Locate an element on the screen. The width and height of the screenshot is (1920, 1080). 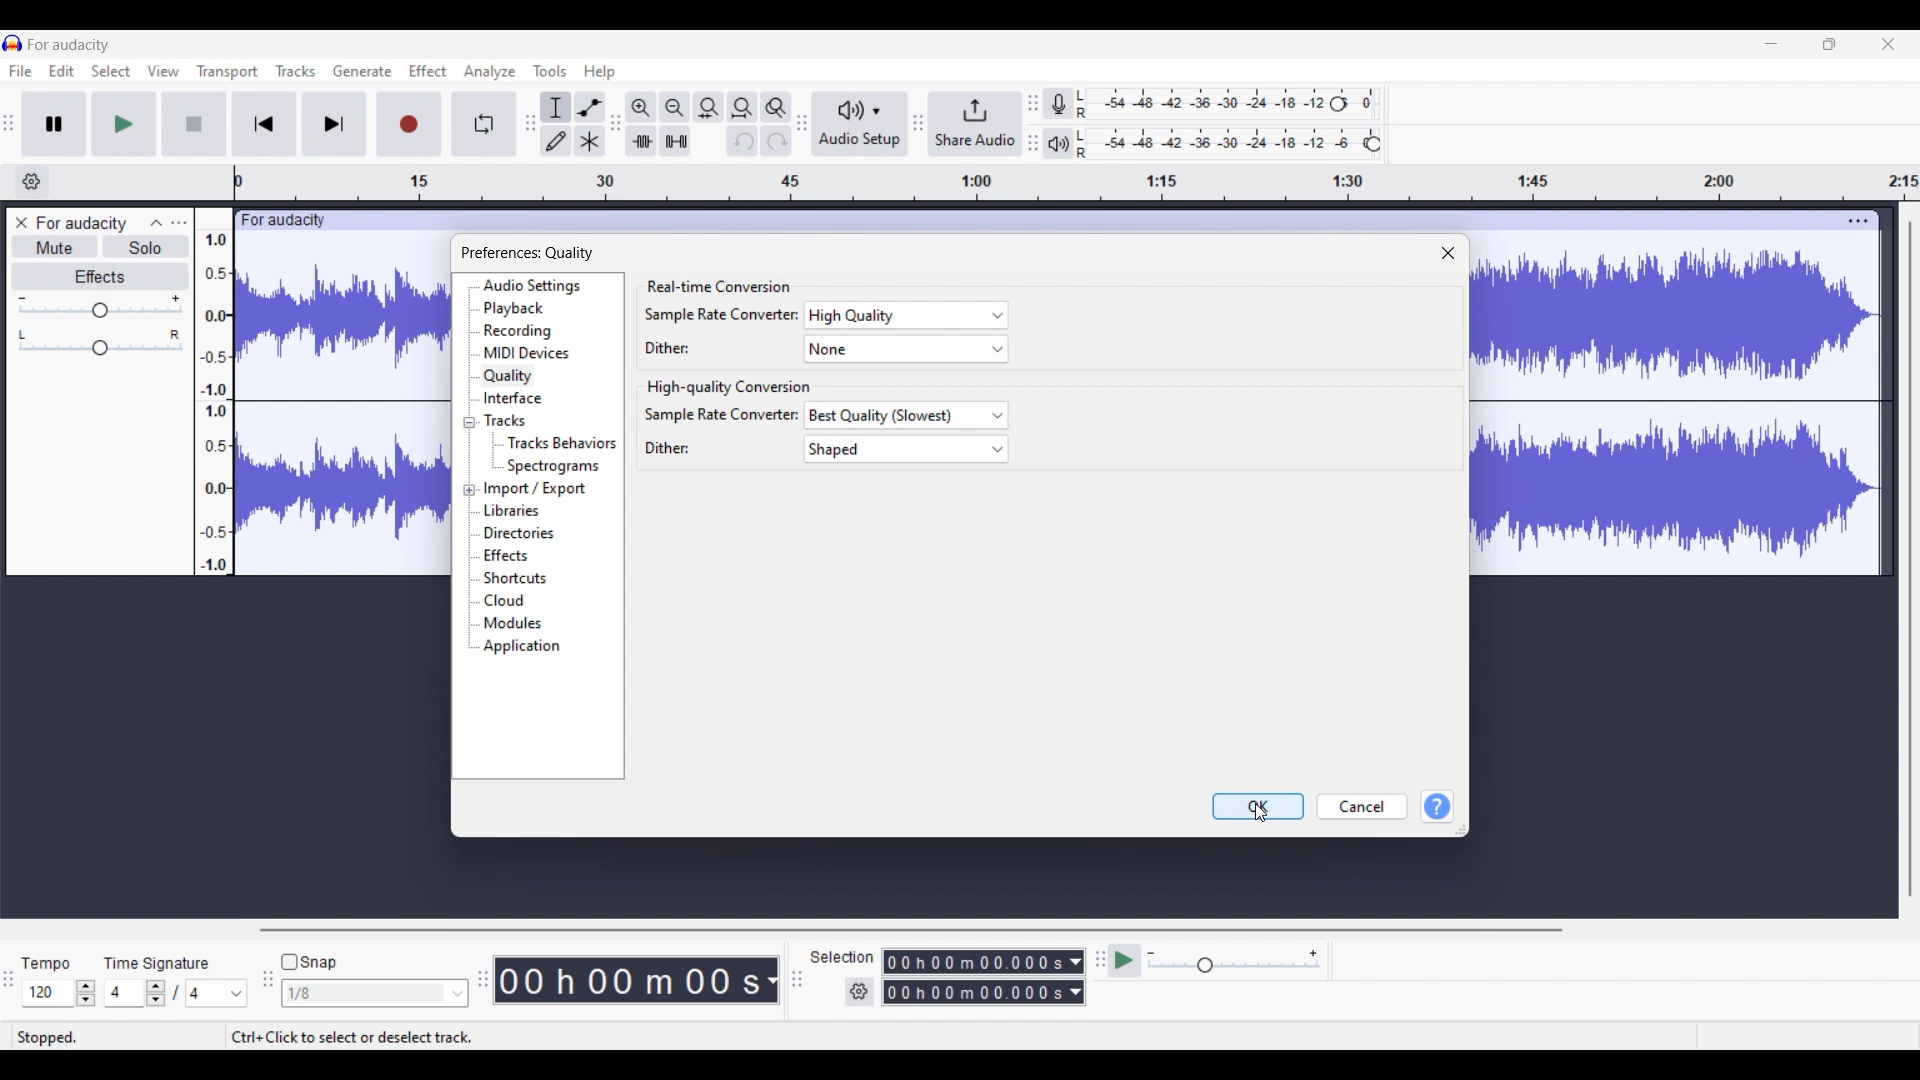
Modules is located at coordinates (513, 624).